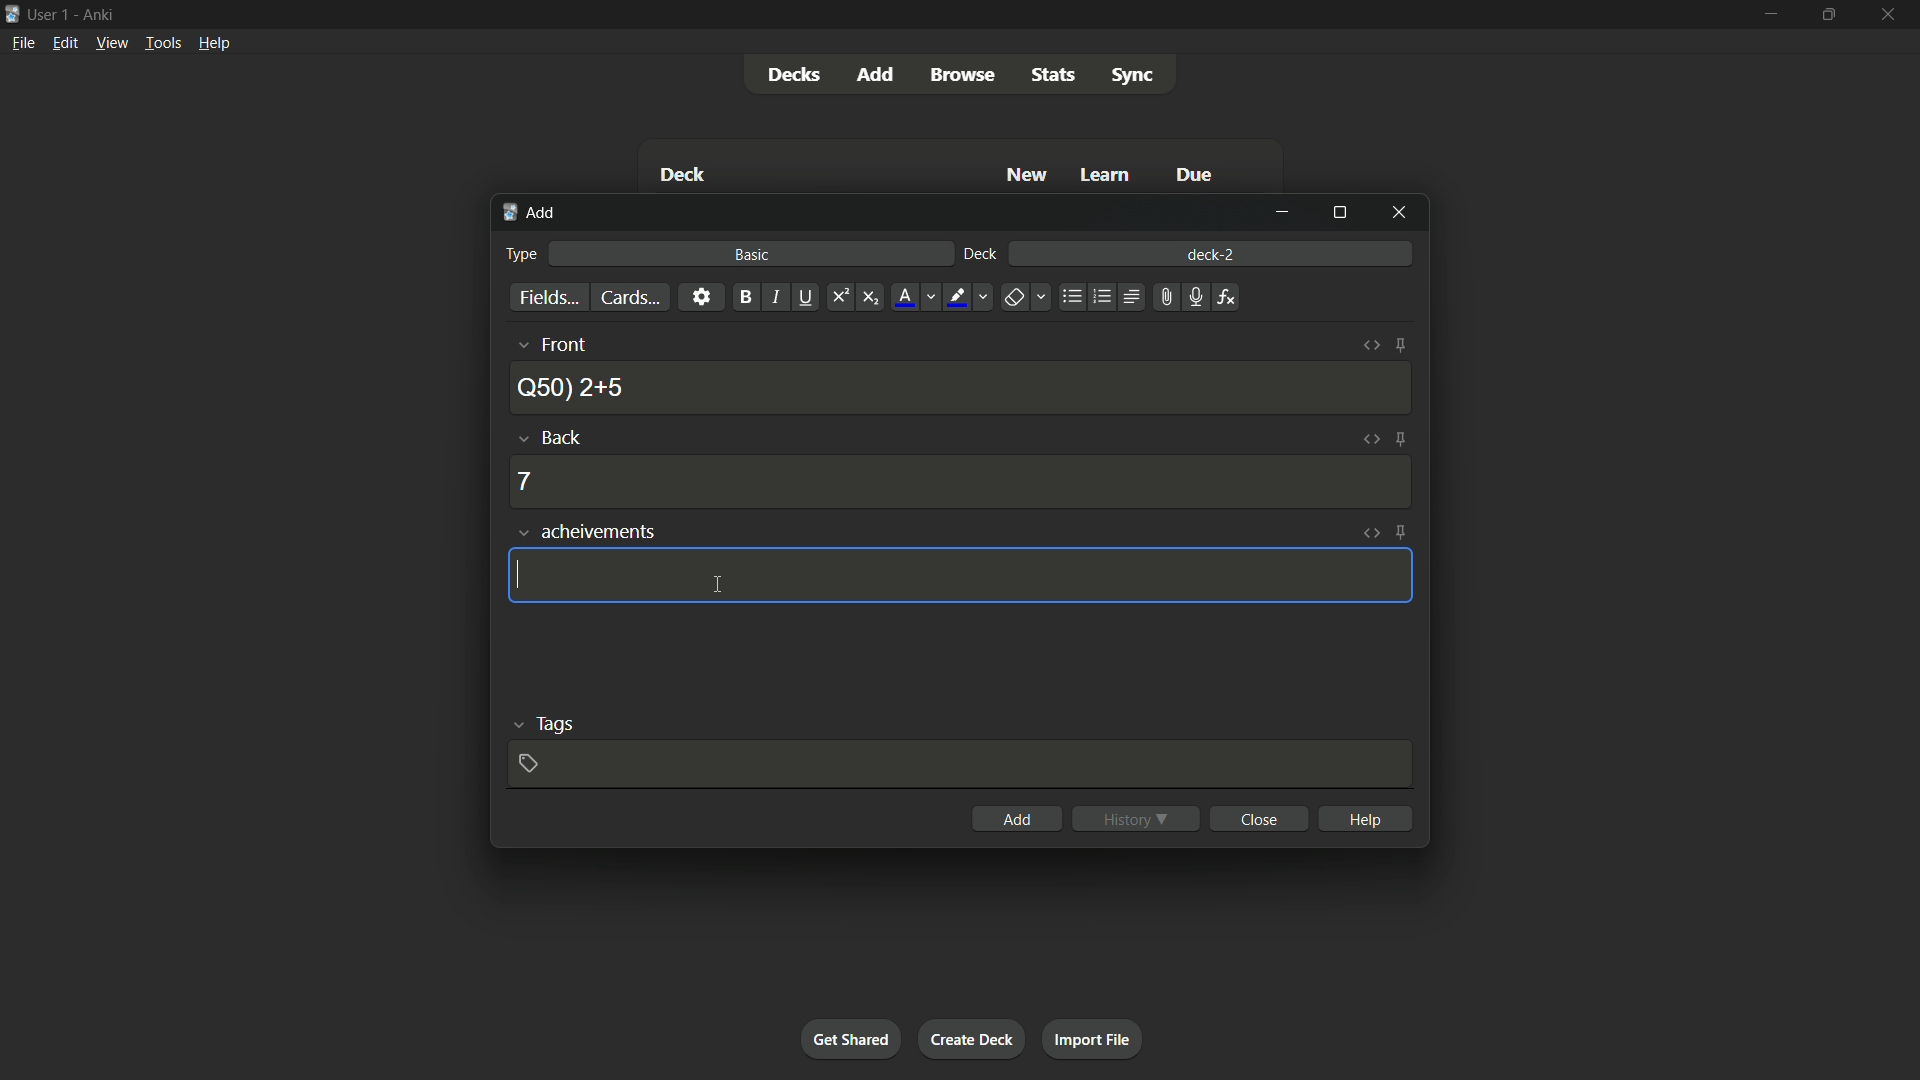 The width and height of the screenshot is (1920, 1080). I want to click on add, so click(873, 74).